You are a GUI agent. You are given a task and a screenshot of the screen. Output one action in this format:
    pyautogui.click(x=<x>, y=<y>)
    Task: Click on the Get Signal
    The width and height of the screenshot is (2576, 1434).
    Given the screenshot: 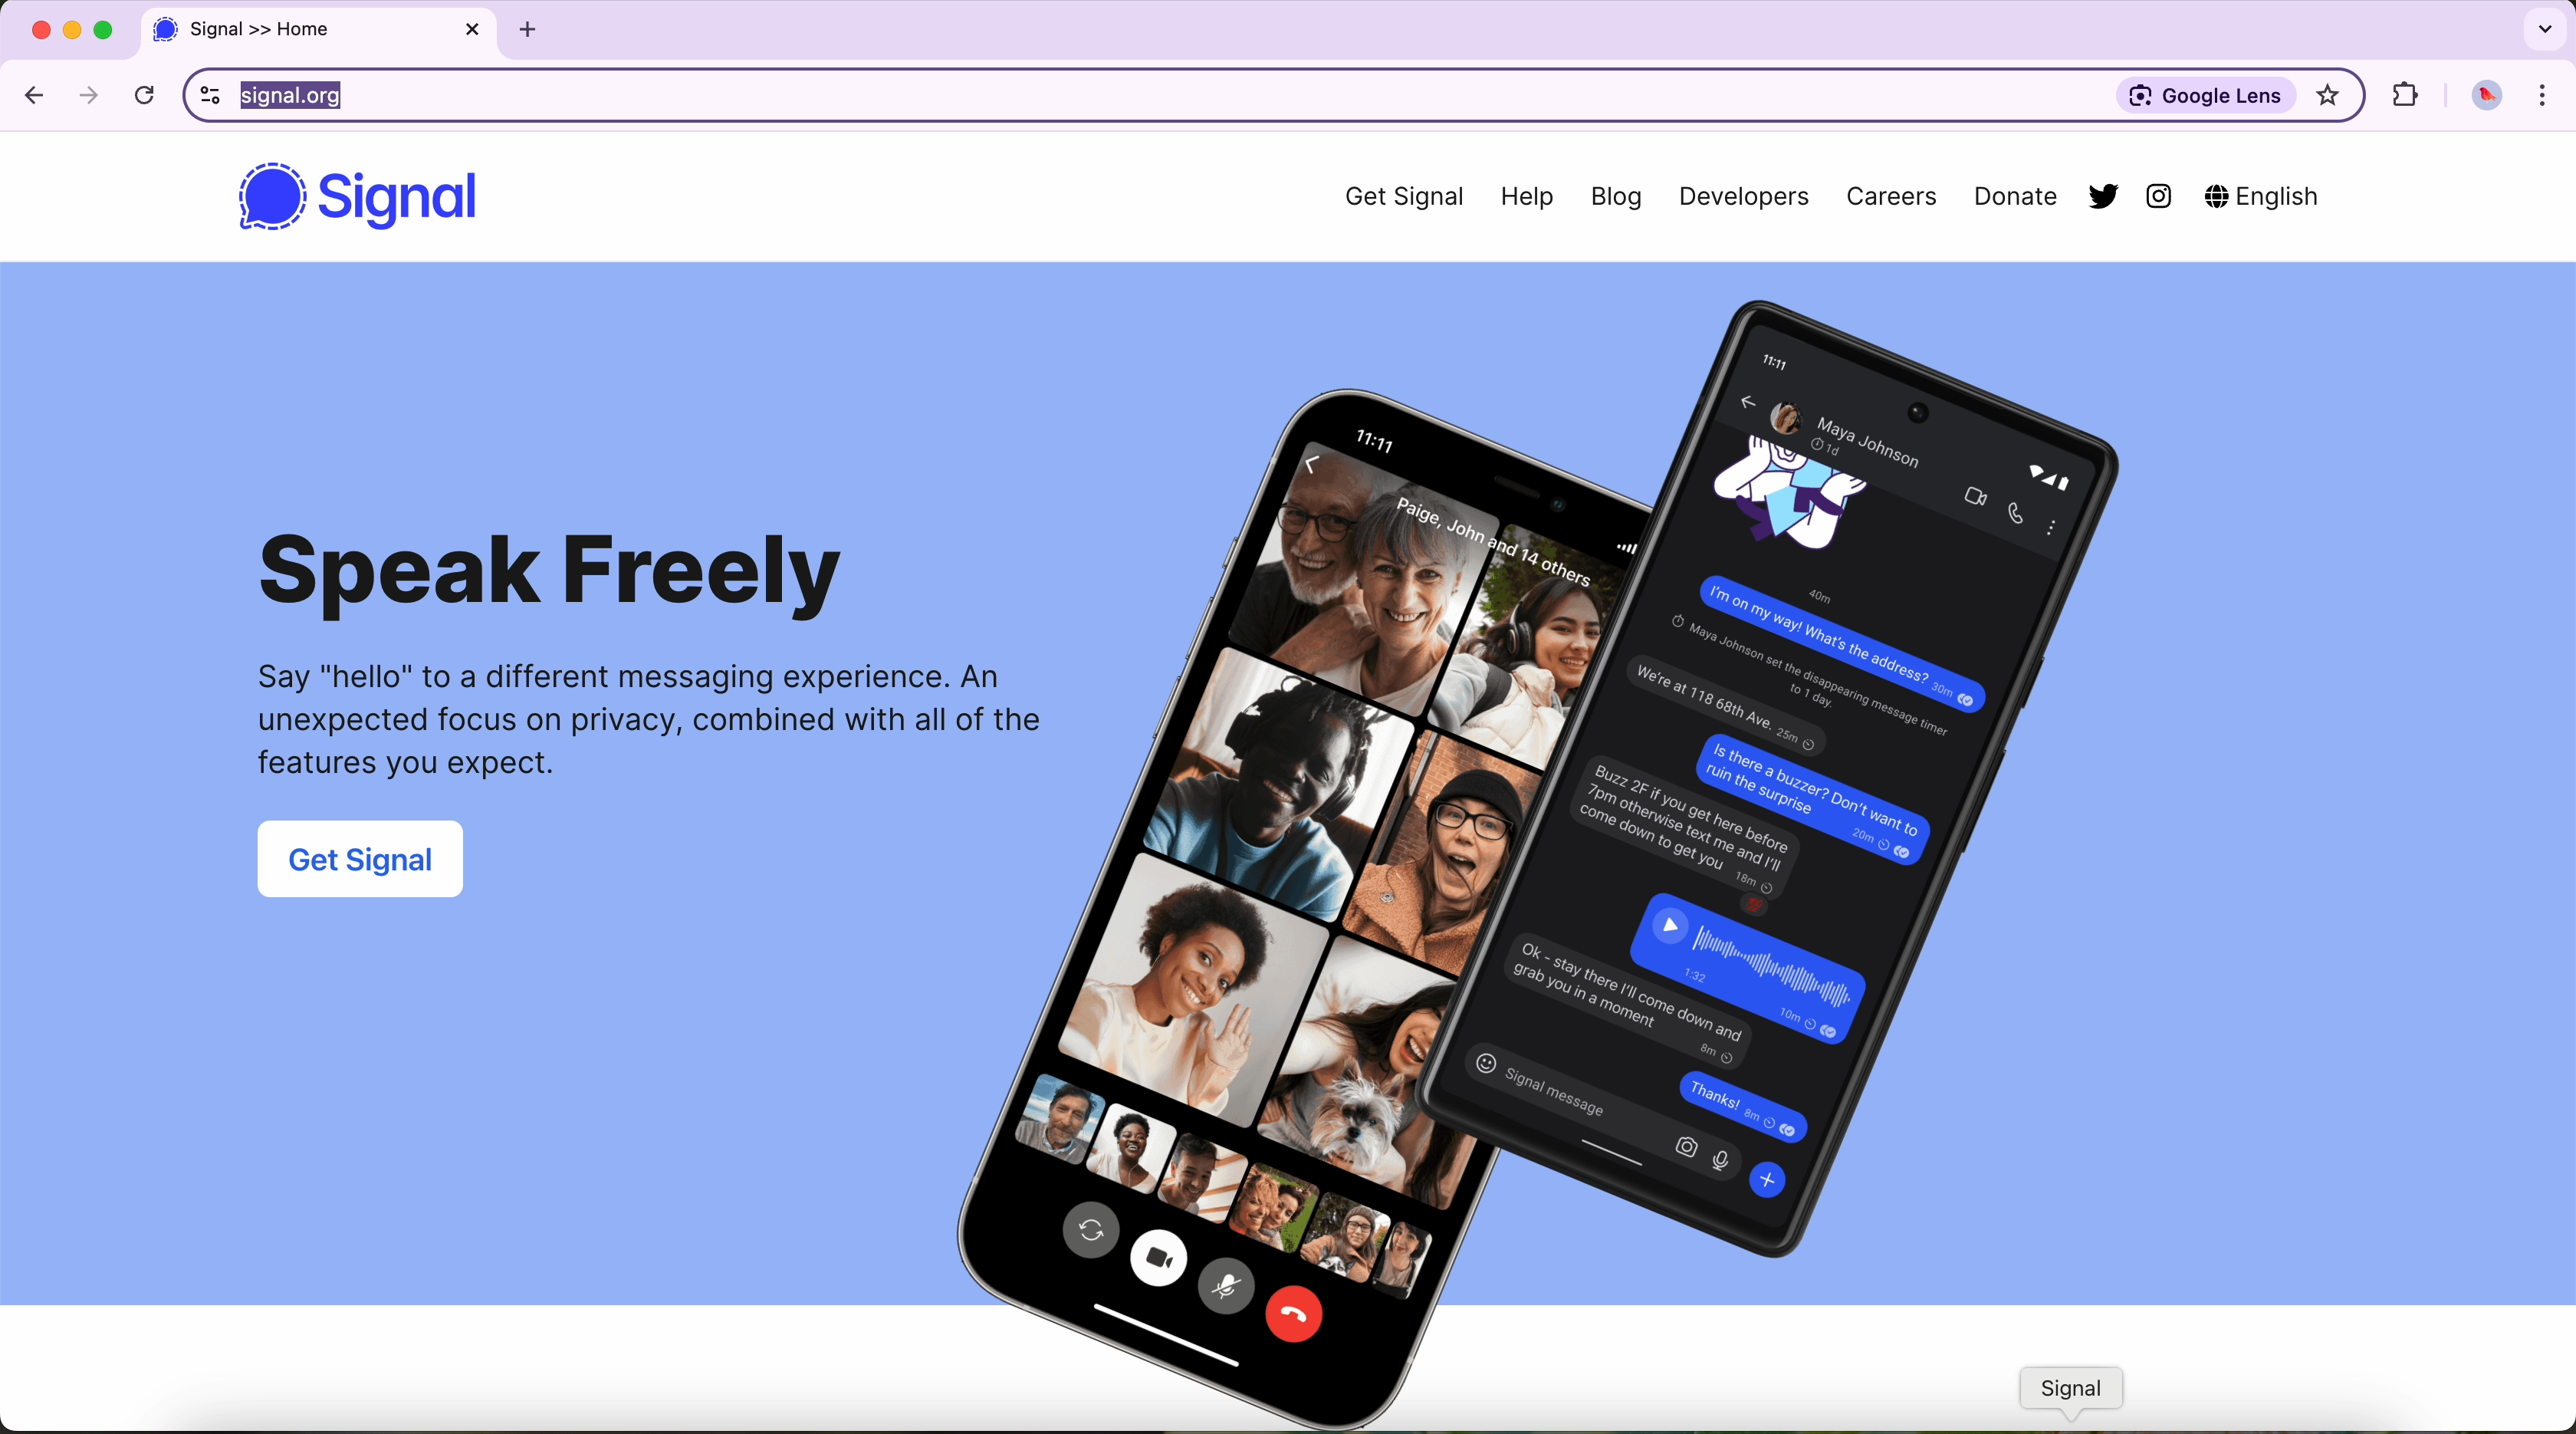 What is the action you would take?
    pyautogui.click(x=1388, y=196)
    